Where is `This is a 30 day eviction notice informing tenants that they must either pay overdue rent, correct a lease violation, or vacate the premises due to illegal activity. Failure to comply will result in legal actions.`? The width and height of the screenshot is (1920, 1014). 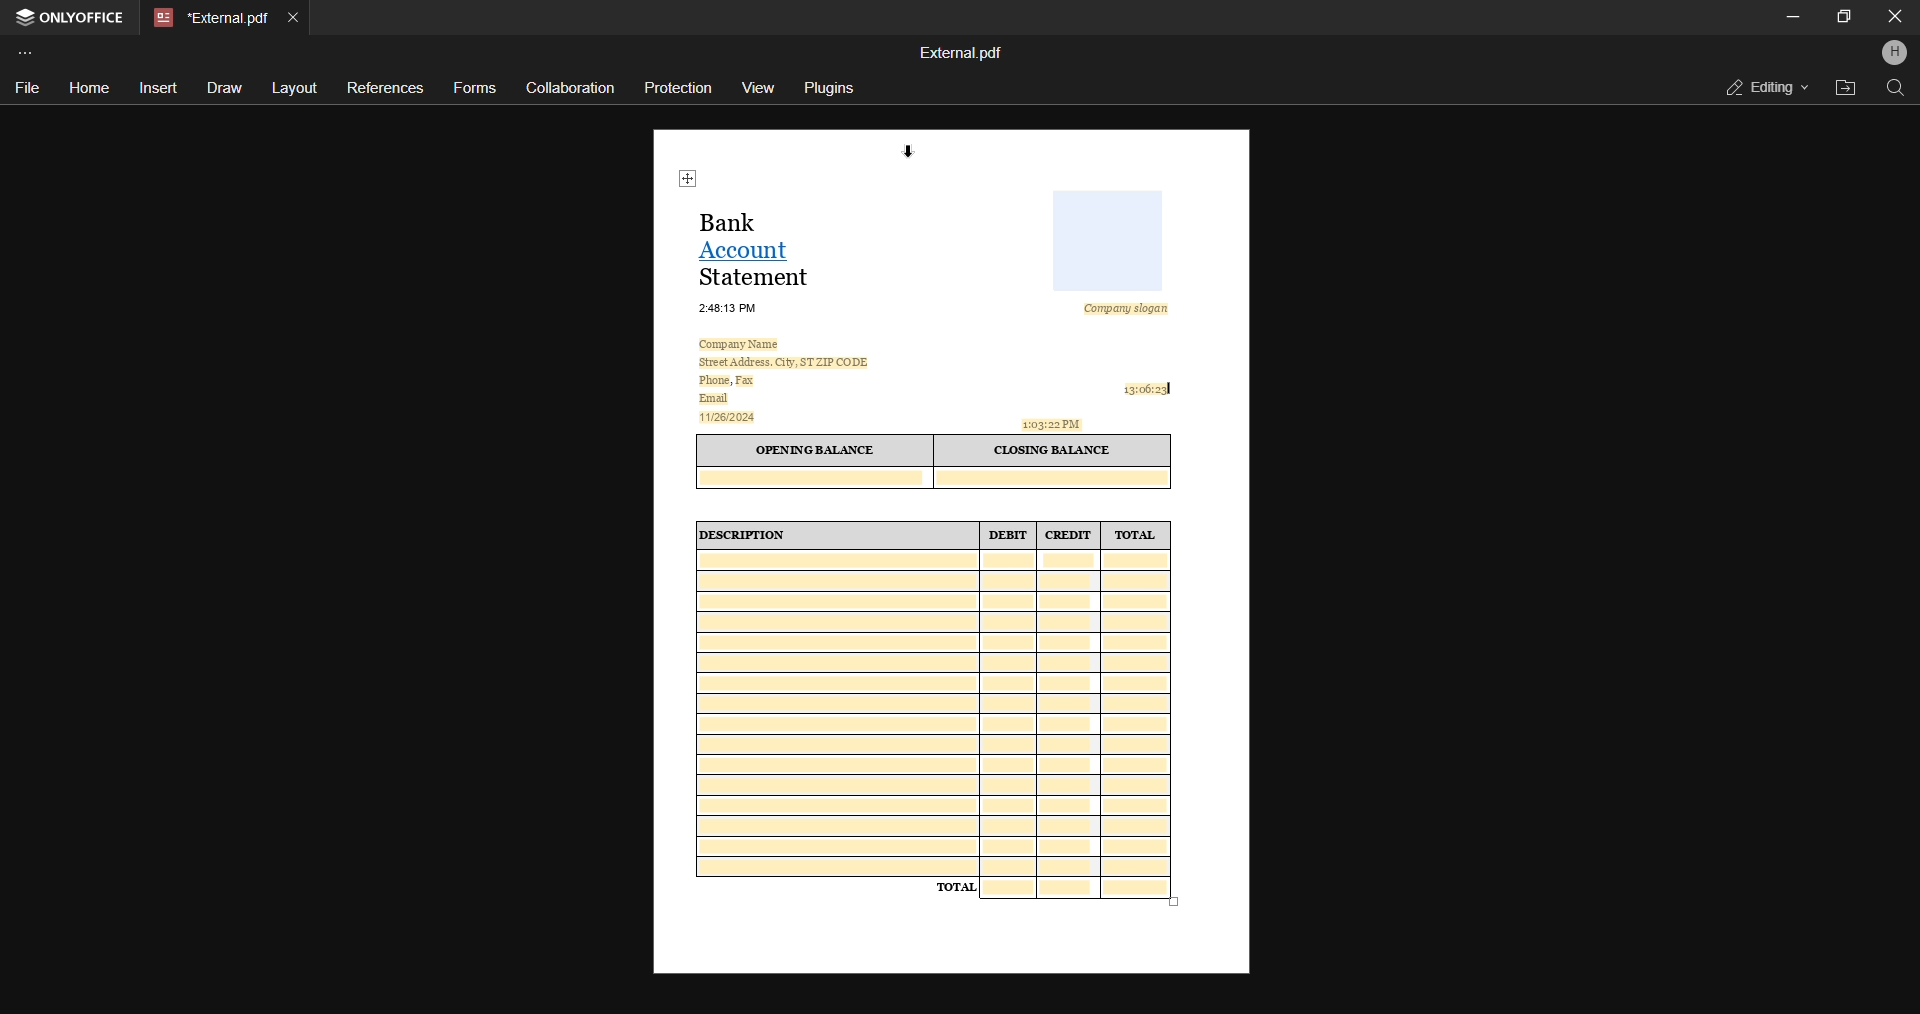
This is a 30 day eviction notice informing tenants that they must either pay overdue rent, correct a lease violation, or vacate the premises due to illegal activity. Failure to comply will result in legal actions. is located at coordinates (949, 552).